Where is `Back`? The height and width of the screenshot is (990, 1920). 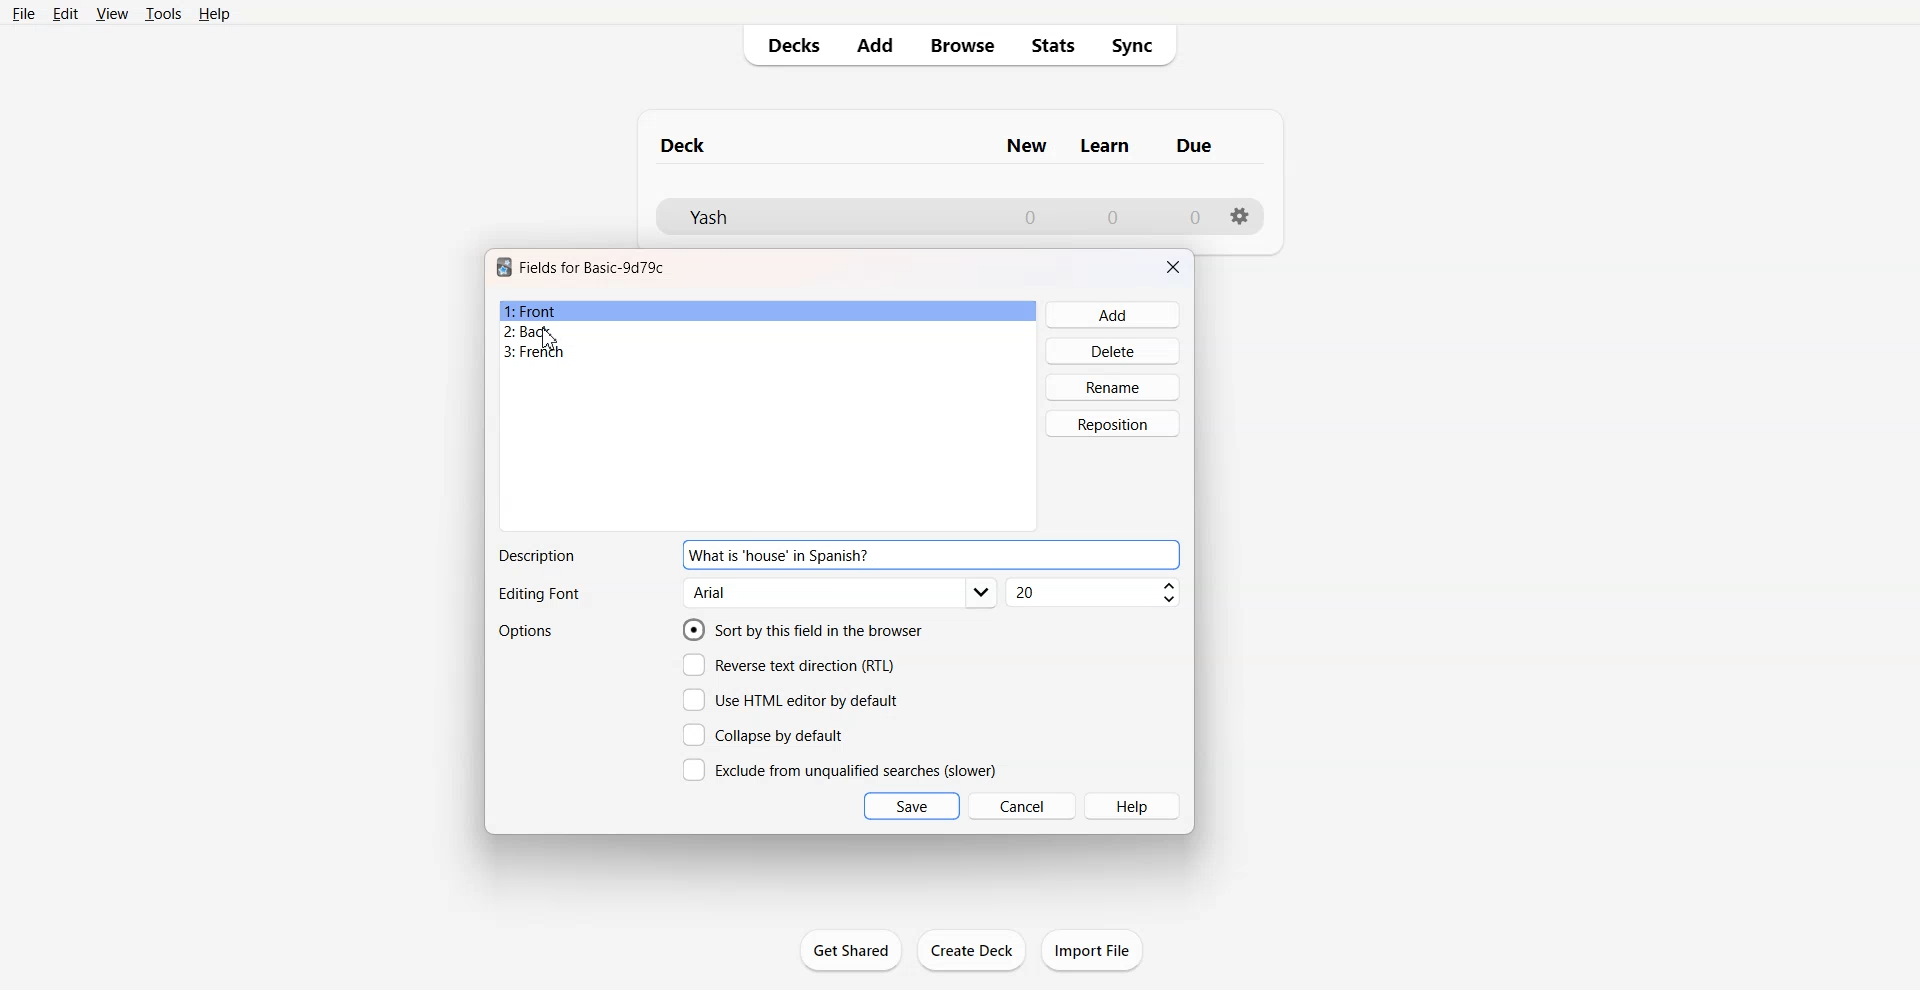
Back is located at coordinates (767, 331).